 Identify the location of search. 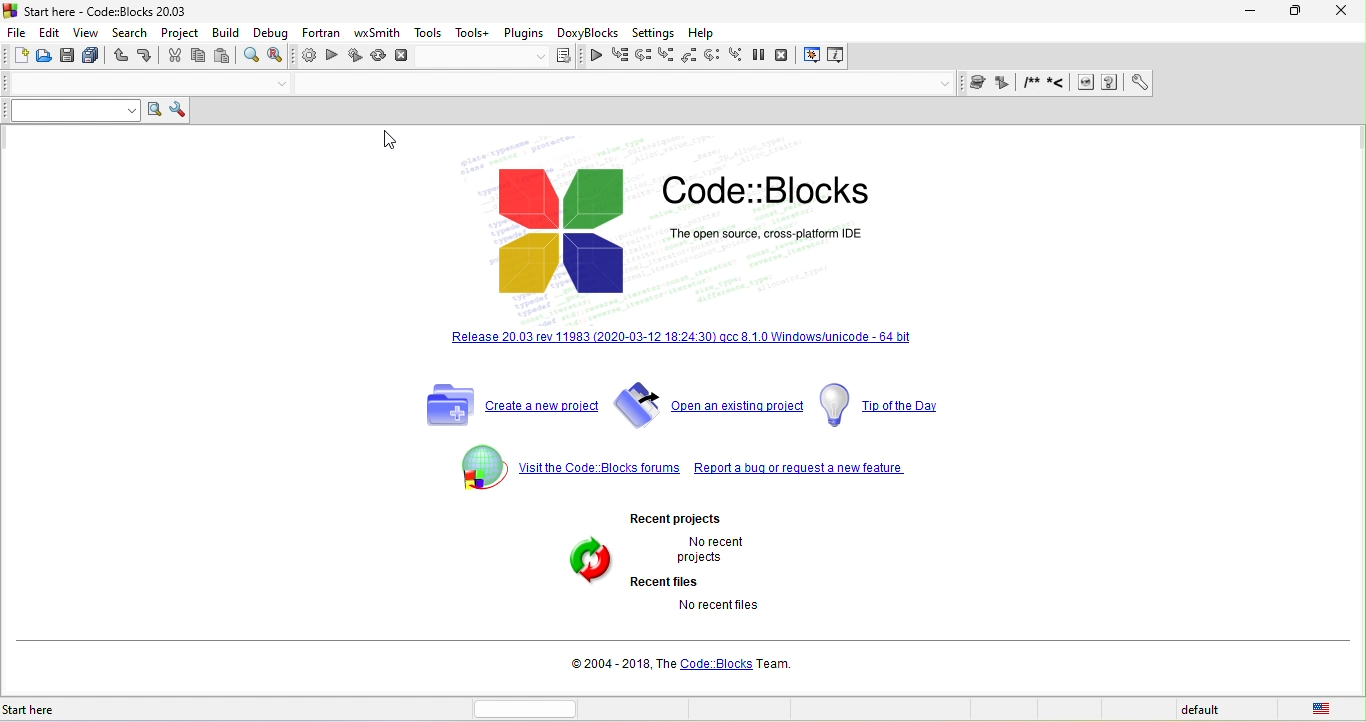
(128, 33).